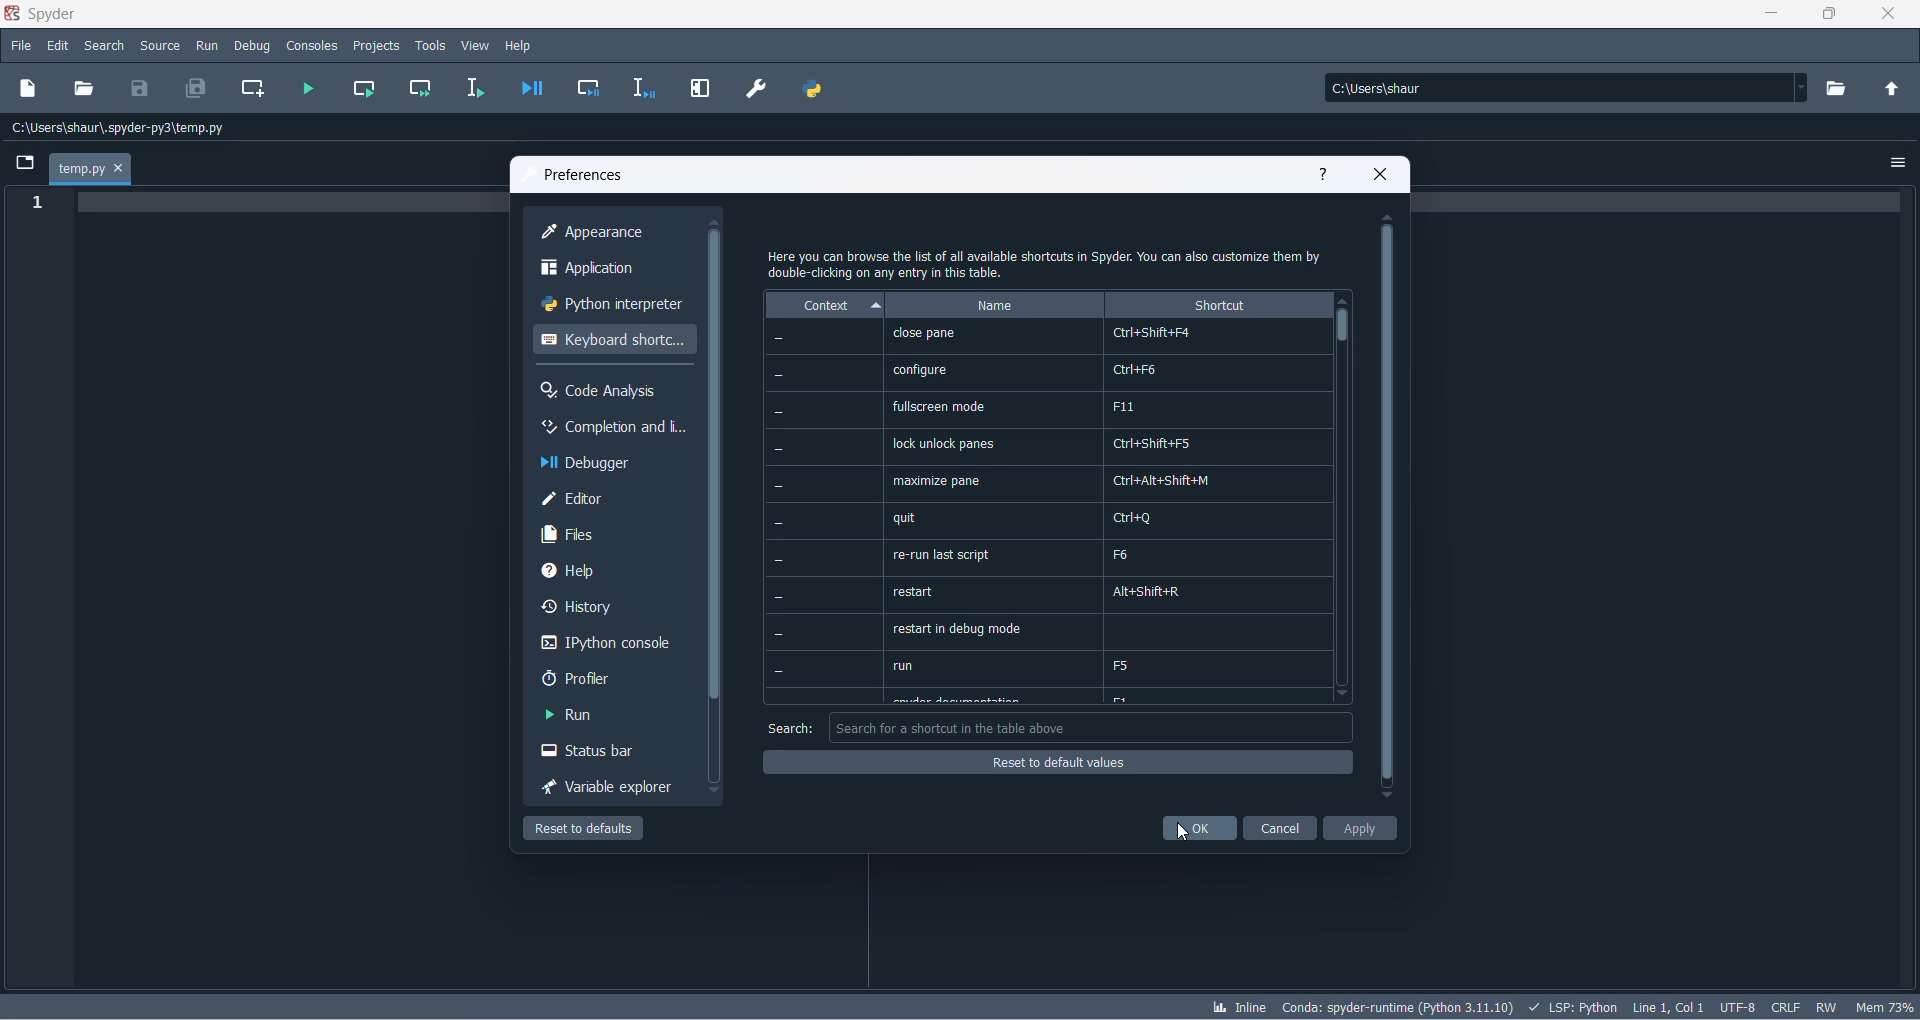 The image size is (1920, 1020). Describe the element at coordinates (1390, 799) in the screenshot. I see `move down` at that location.